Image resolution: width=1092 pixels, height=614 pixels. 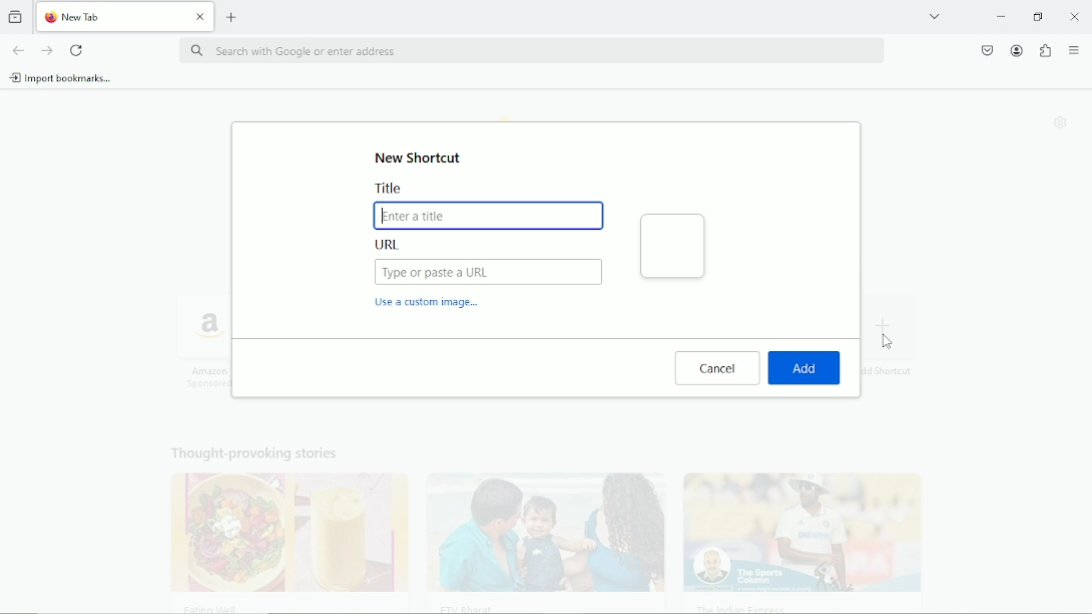 I want to click on list all tabs, so click(x=934, y=15).